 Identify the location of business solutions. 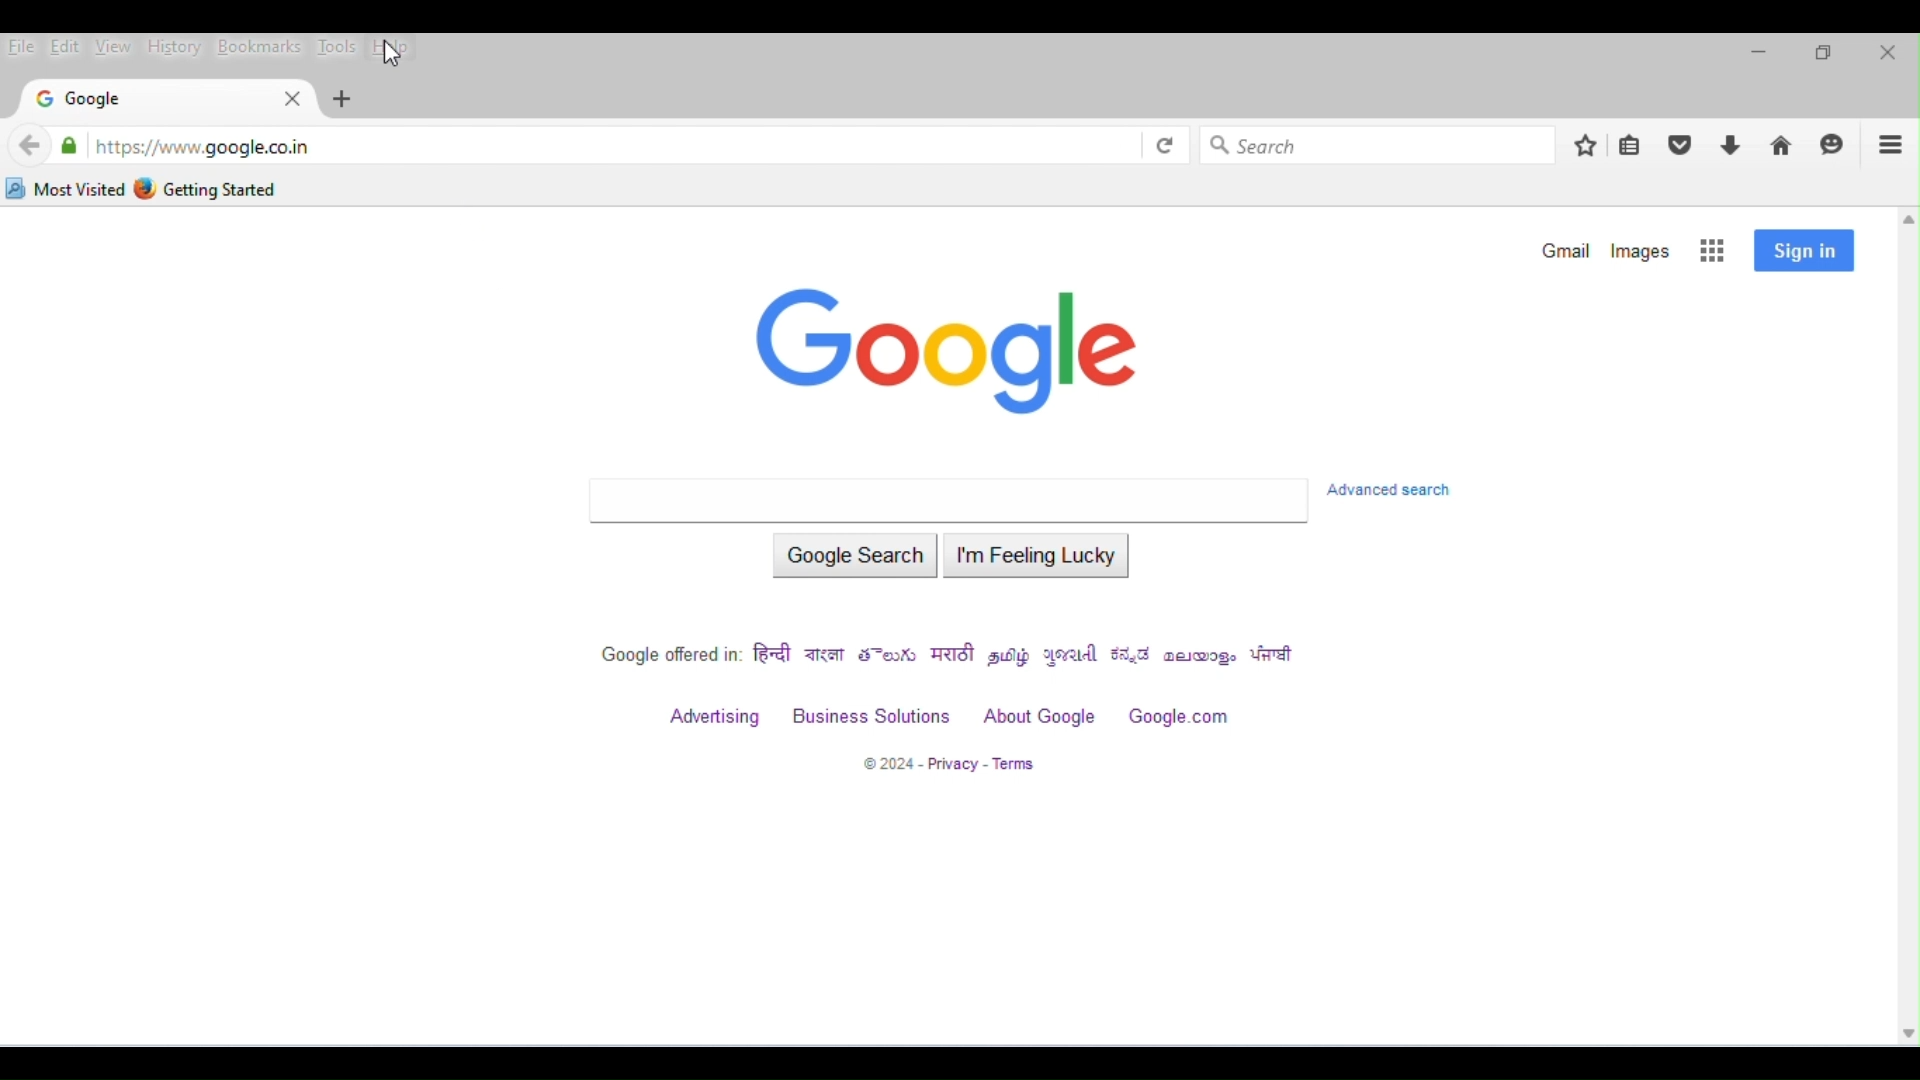
(870, 717).